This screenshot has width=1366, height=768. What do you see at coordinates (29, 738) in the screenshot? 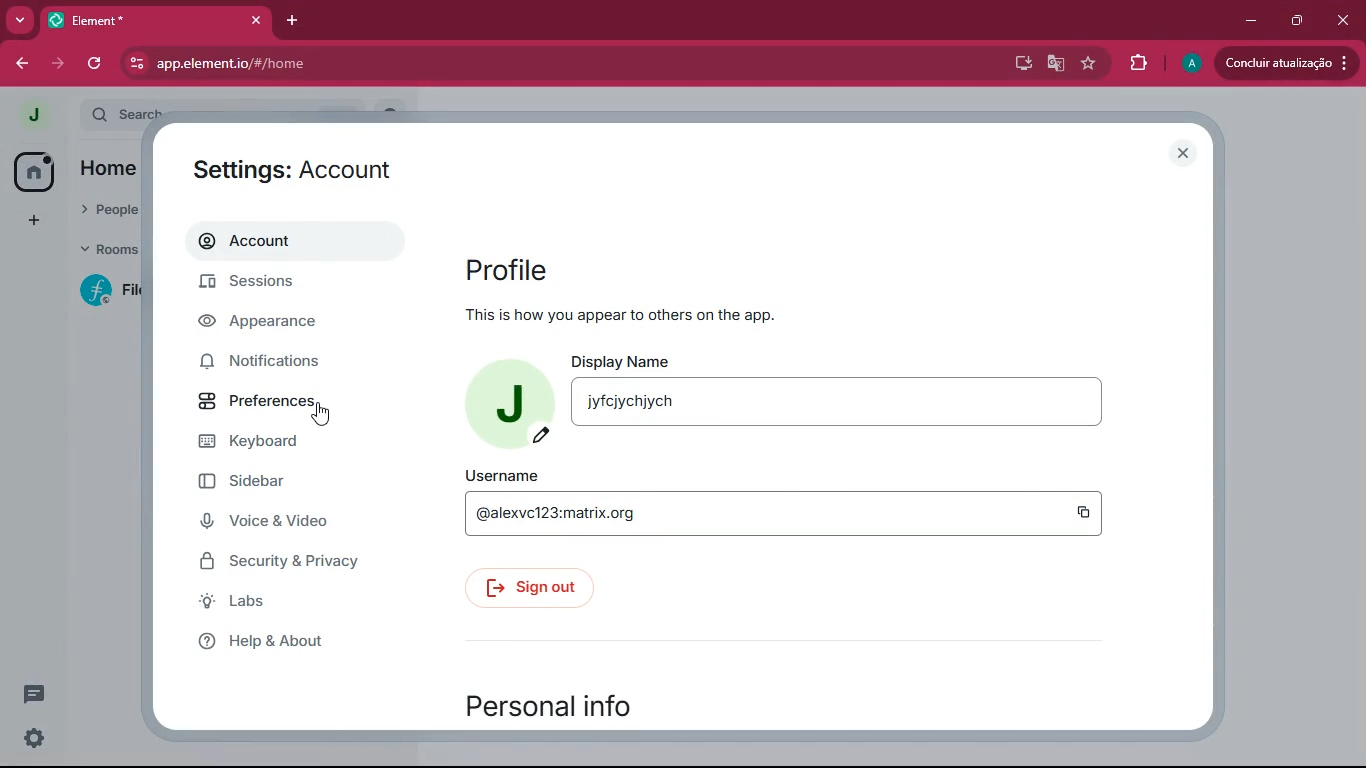
I see `settings` at bounding box center [29, 738].